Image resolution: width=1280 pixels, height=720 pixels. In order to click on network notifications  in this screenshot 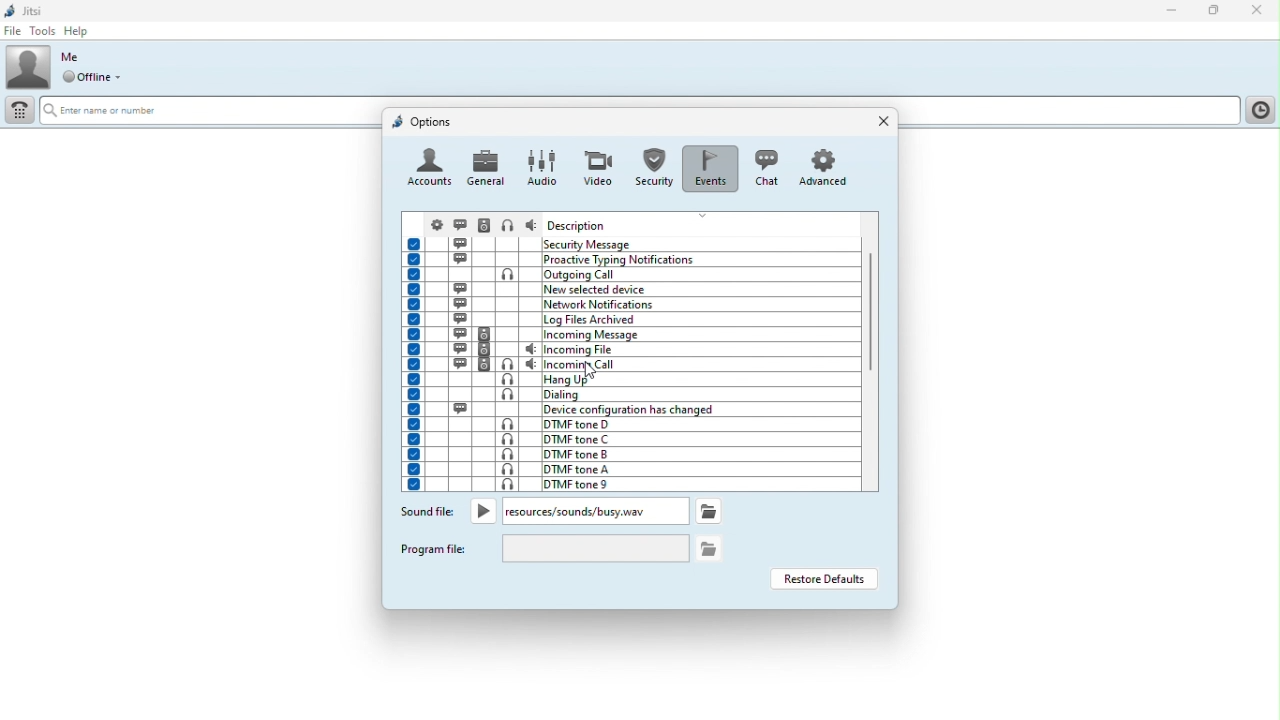, I will do `click(628, 304)`.